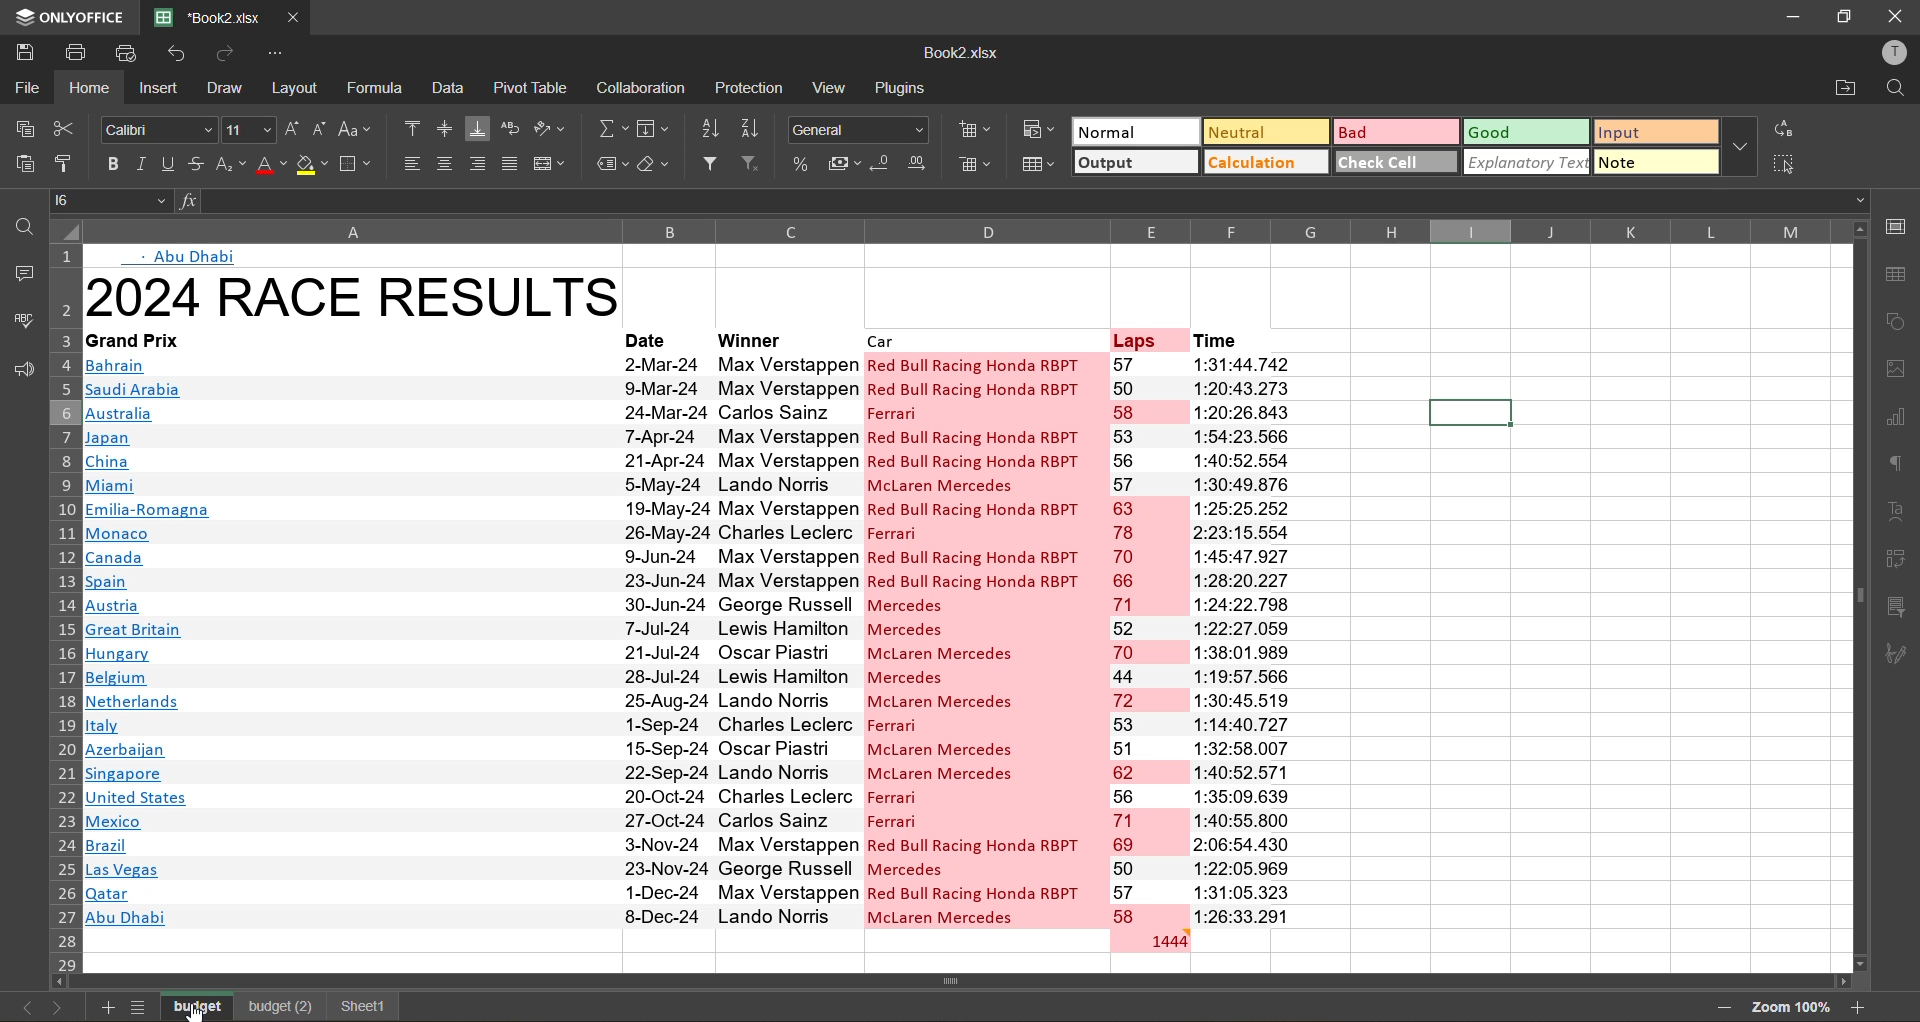  I want to click on calculation, so click(1267, 163).